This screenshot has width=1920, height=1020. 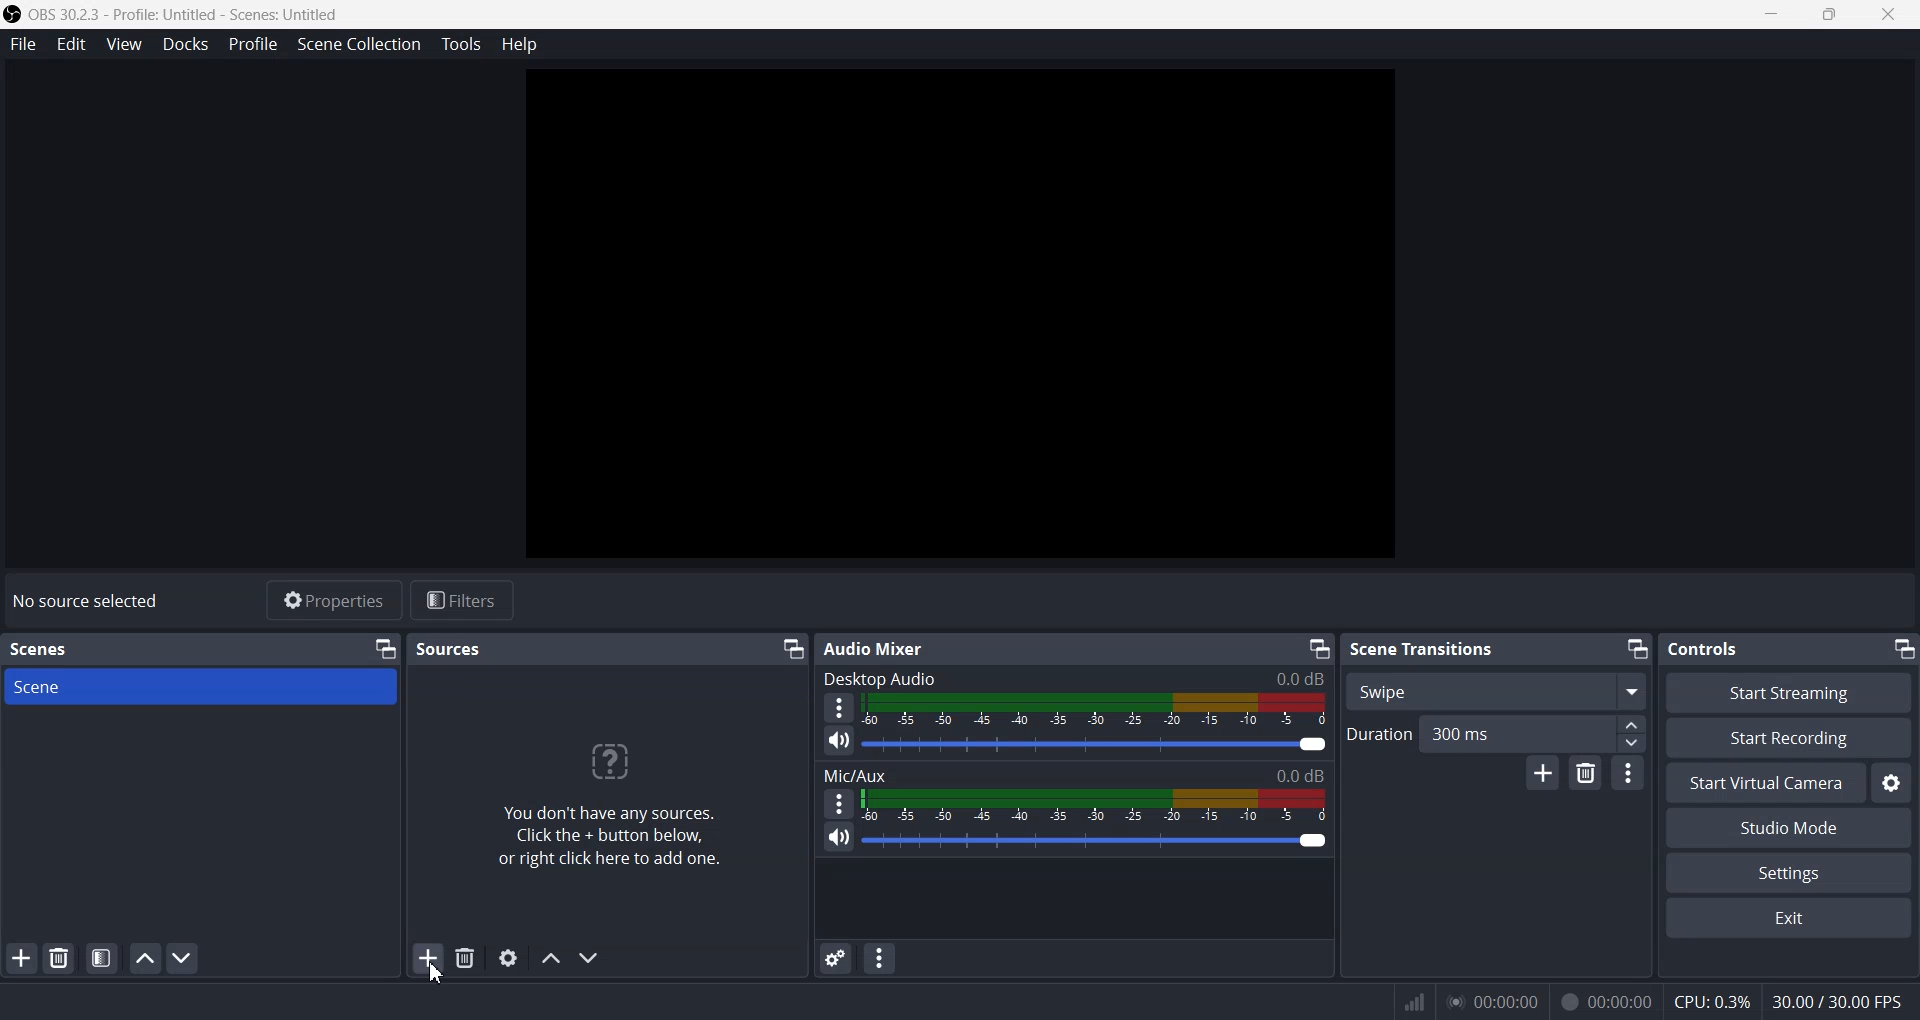 What do you see at coordinates (461, 600) in the screenshot?
I see `Filters` at bounding box center [461, 600].